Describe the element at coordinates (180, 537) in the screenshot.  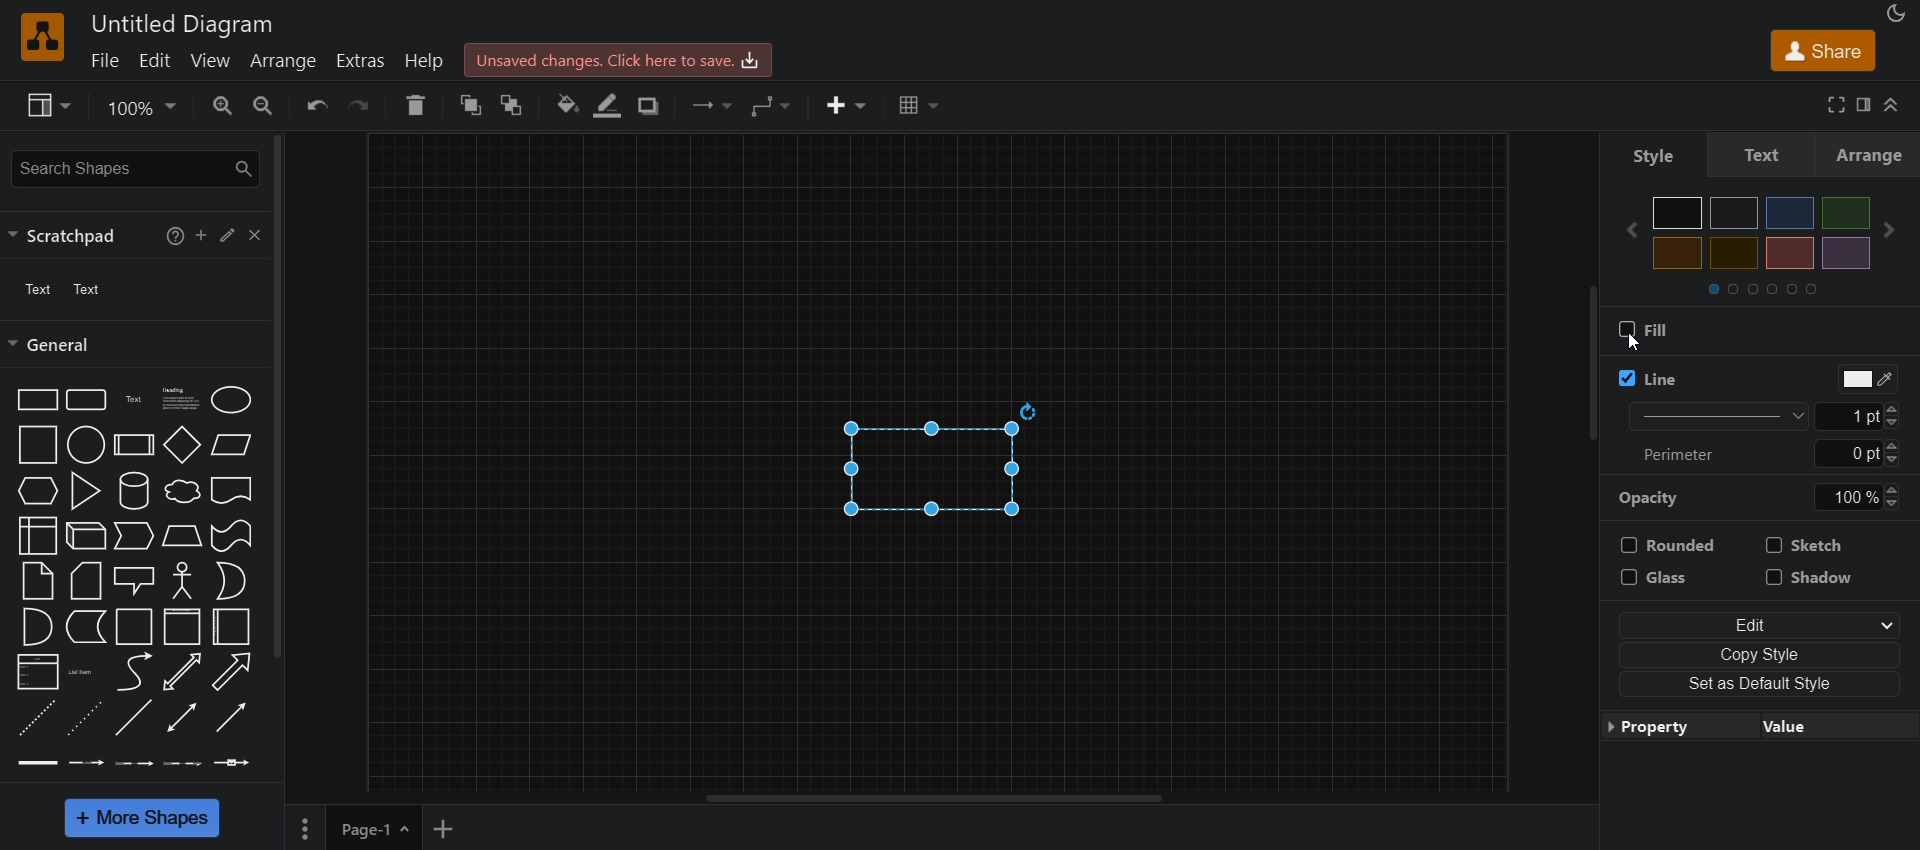
I see `trapezoid` at that location.